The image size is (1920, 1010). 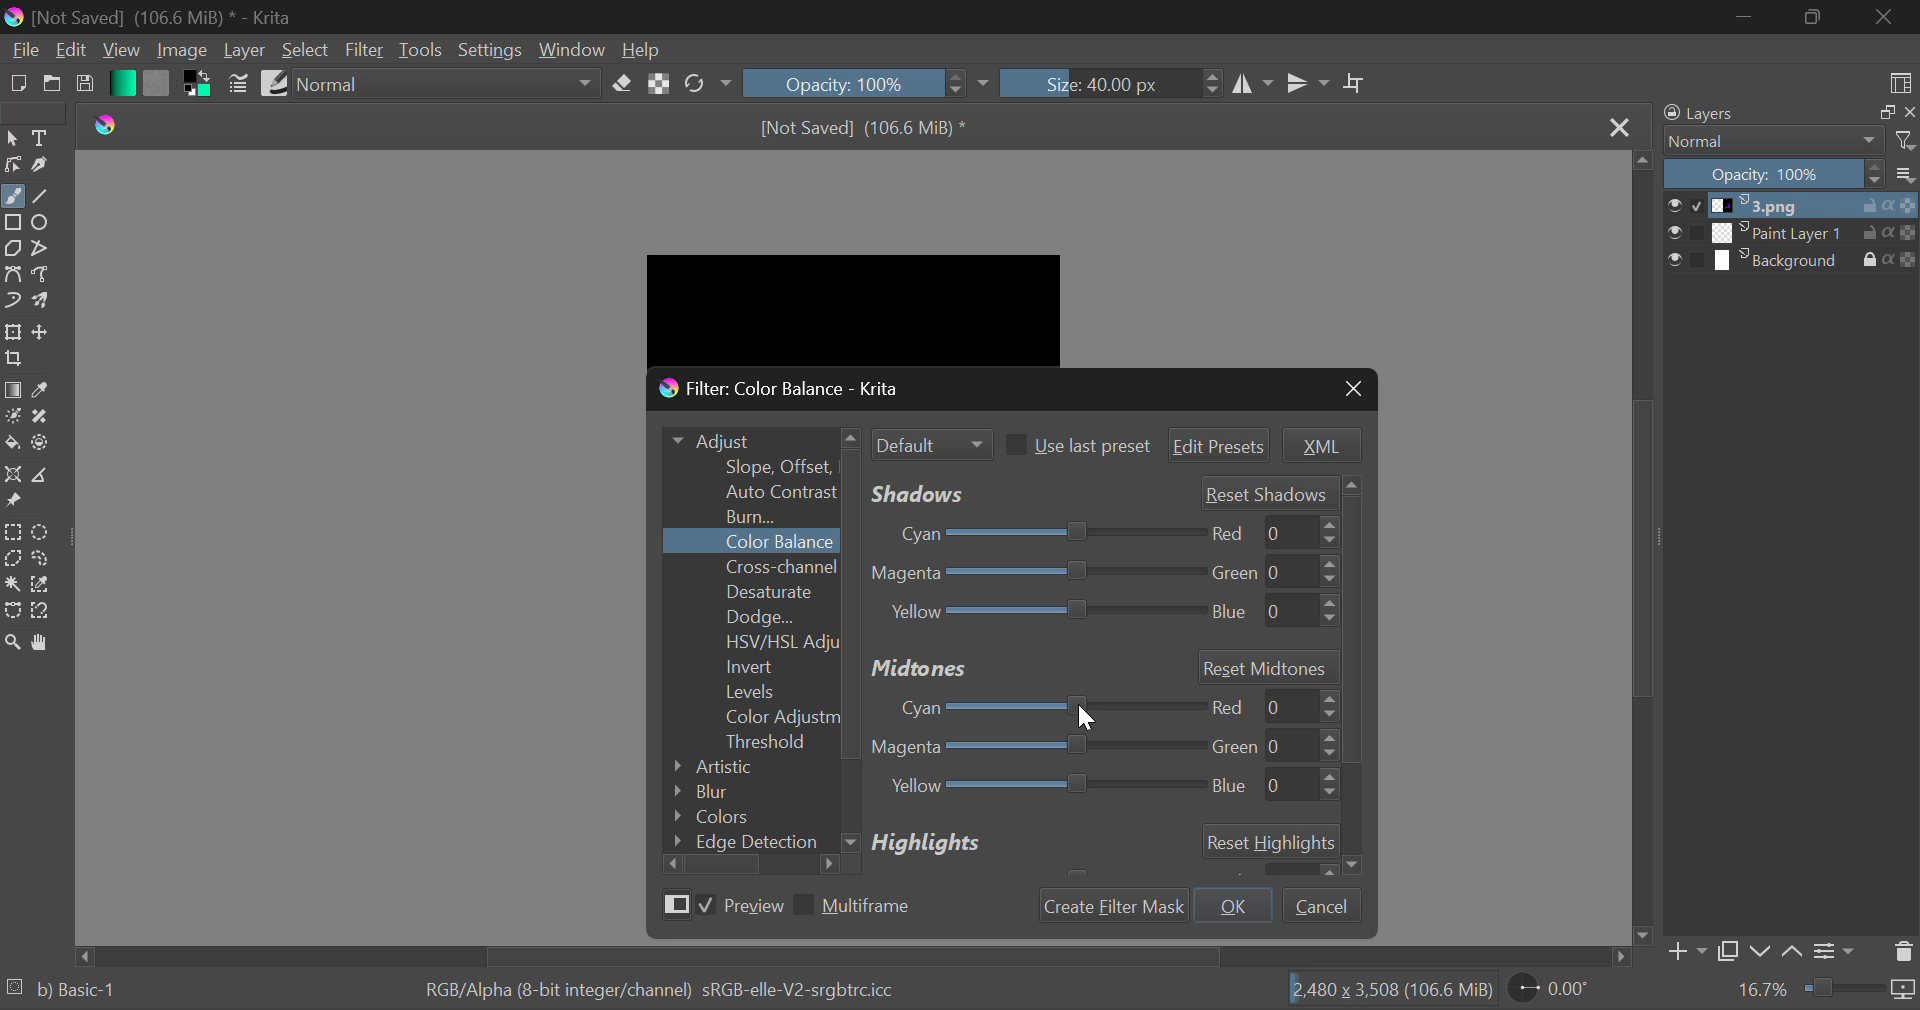 What do you see at coordinates (752, 641) in the screenshot?
I see `HSV/HSL Adjustment` at bounding box center [752, 641].